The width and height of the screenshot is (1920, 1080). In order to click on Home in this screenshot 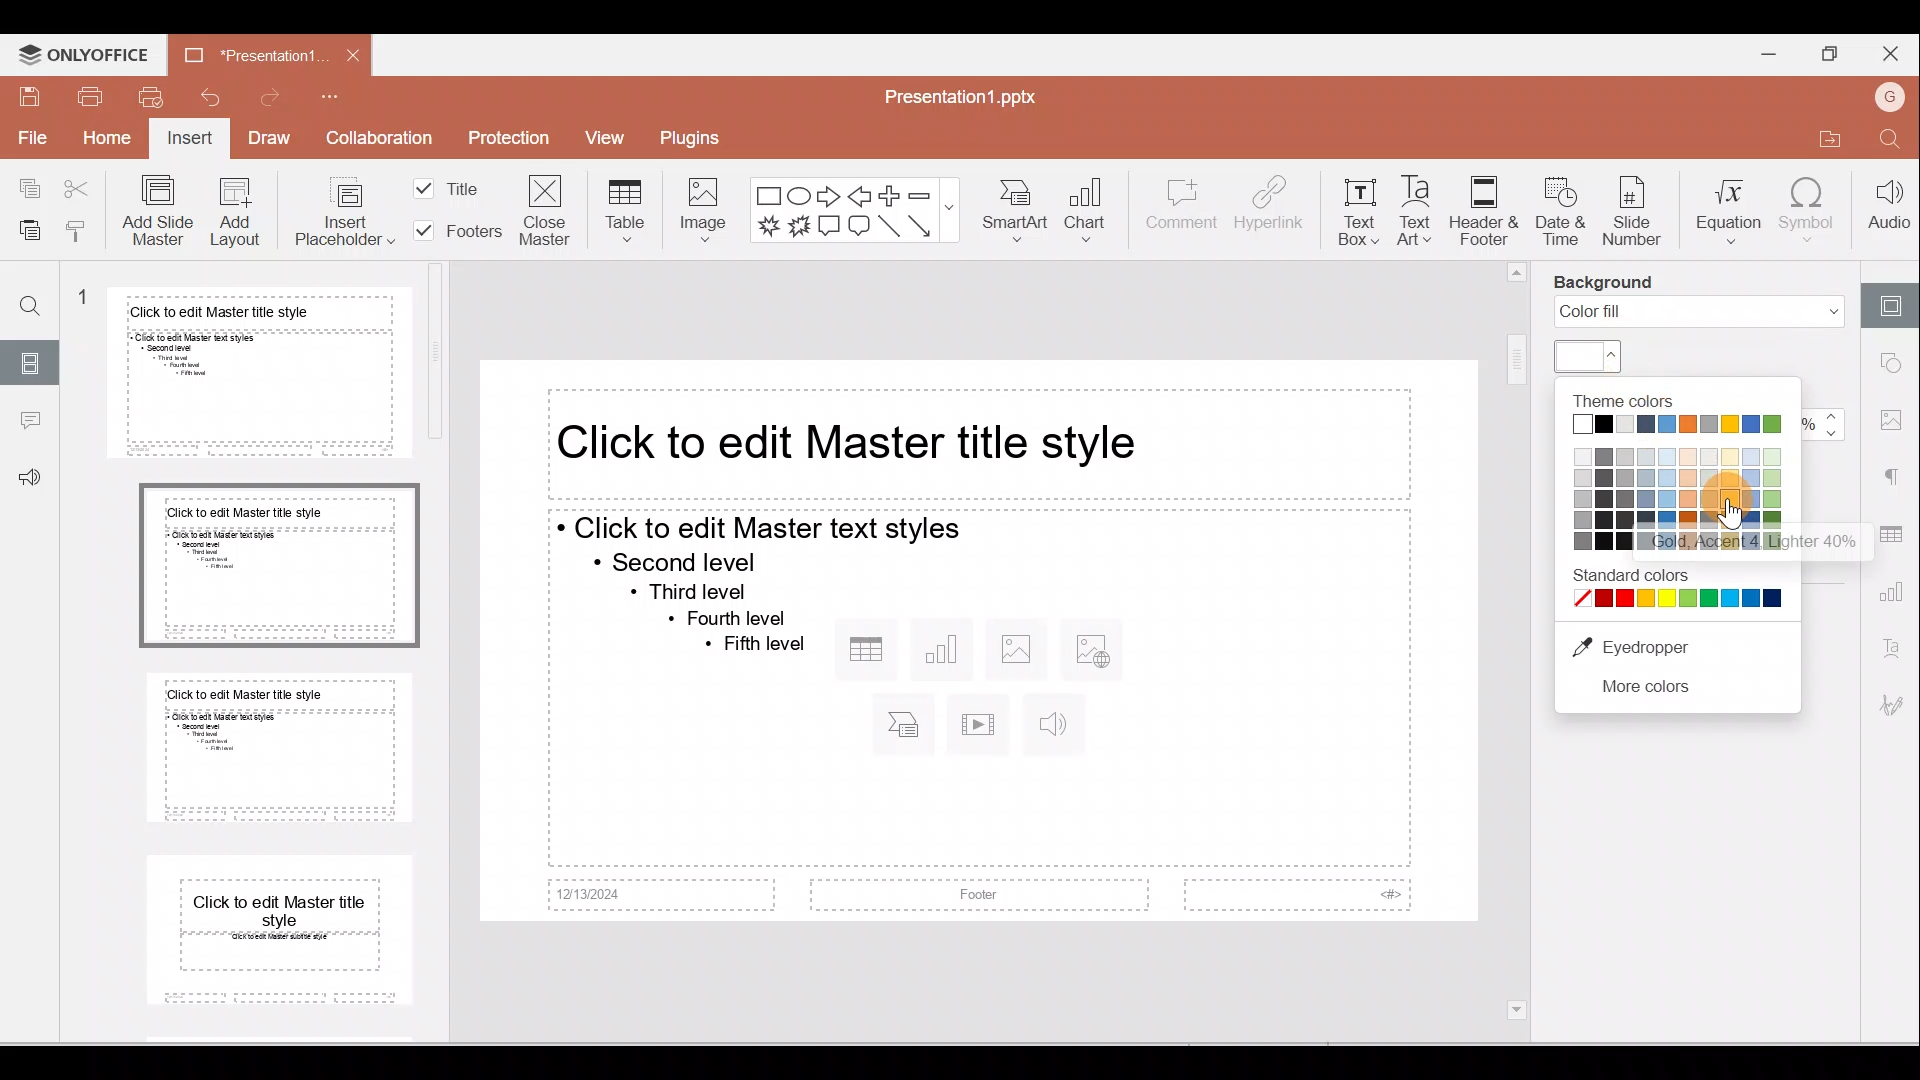, I will do `click(106, 141)`.